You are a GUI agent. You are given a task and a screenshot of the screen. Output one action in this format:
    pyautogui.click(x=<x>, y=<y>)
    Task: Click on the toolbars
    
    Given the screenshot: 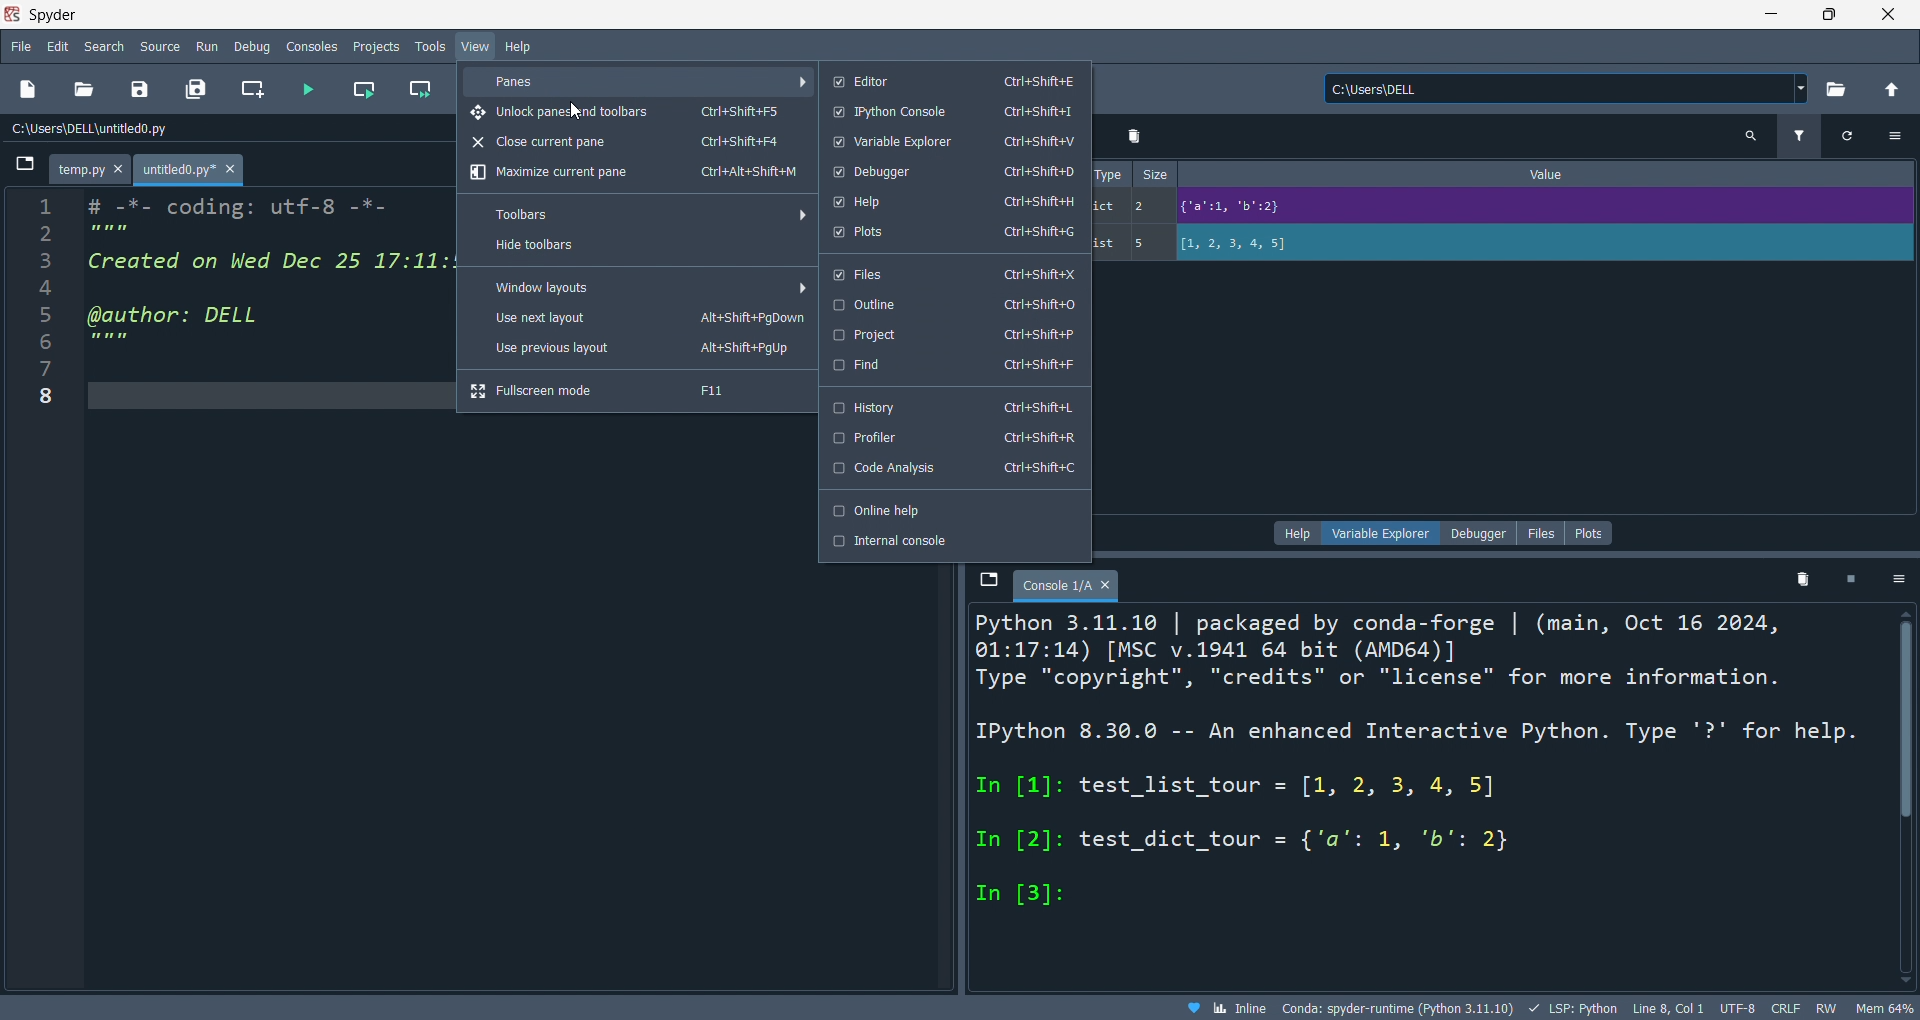 What is the action you would take?
    pyautogui.click(x=646, y=214)
    